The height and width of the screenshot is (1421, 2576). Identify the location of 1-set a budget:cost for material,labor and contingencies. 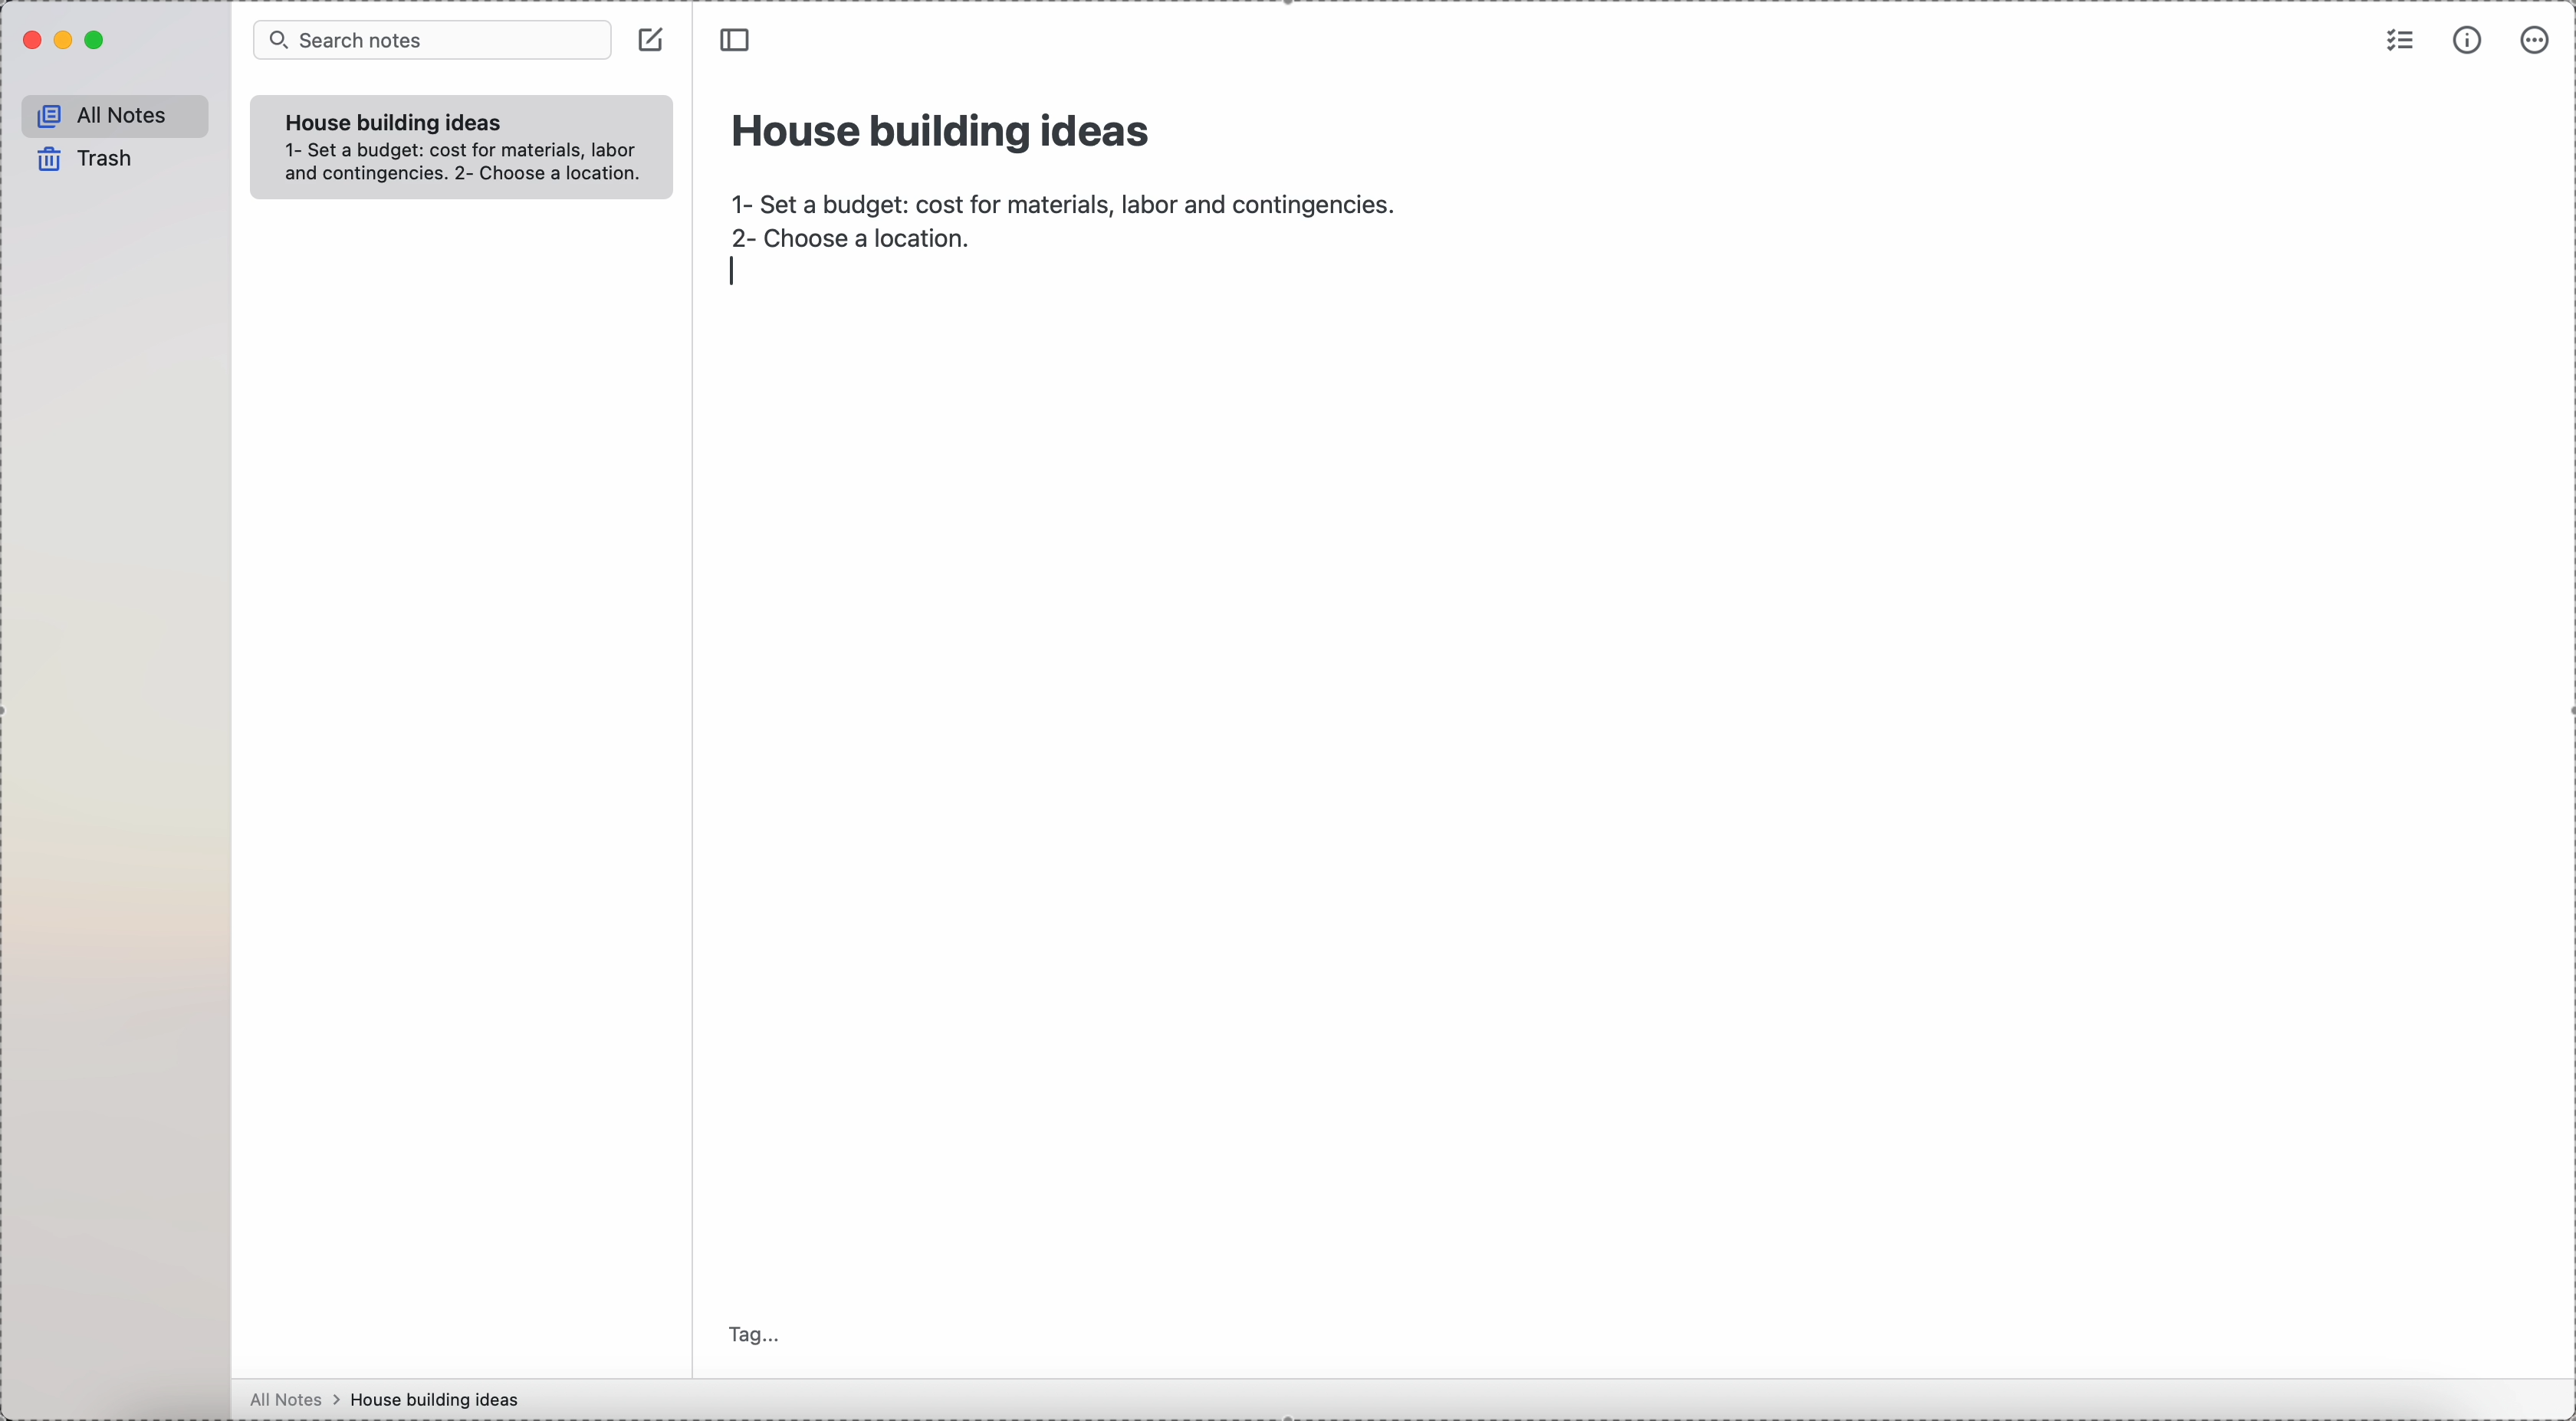
(1061, 198).